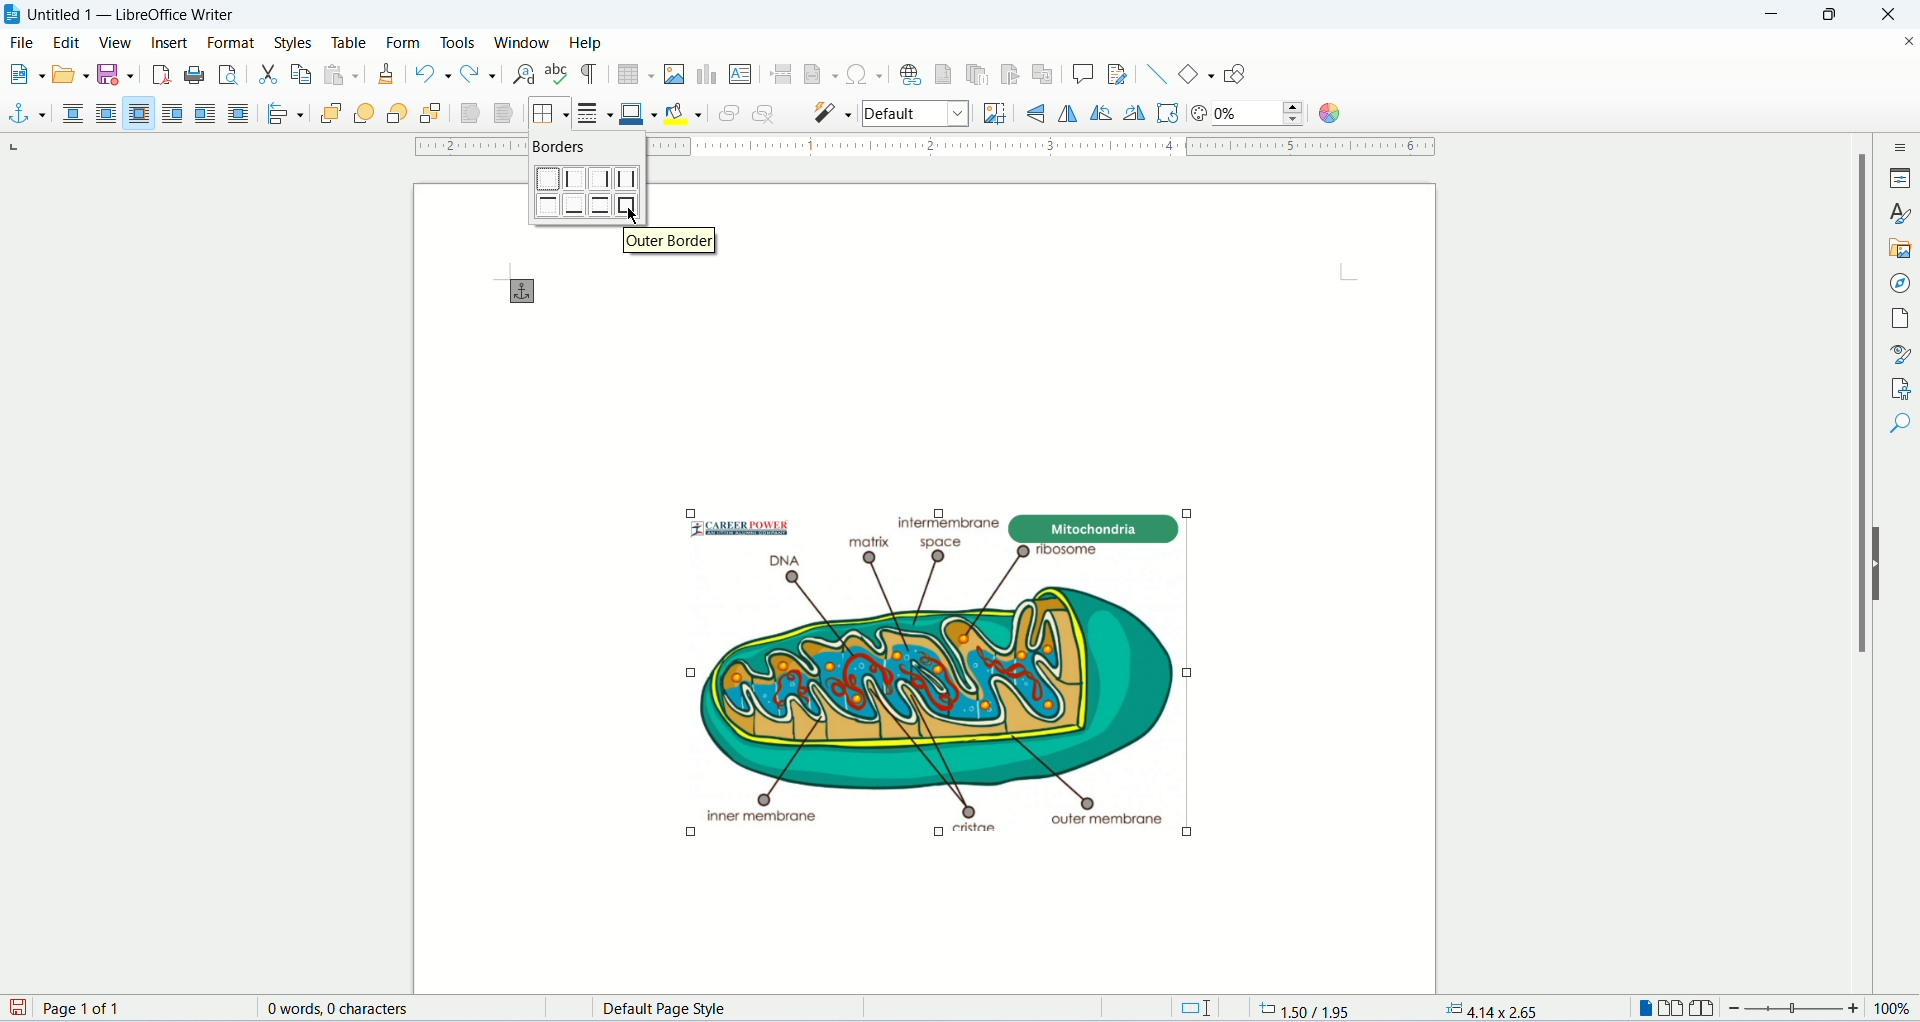 The height and width of the screenshot is (1022, 1920). What do you see at coordinates (1068, 113) in the screenshot?
I see `flip vertically` at bounding box center [1068, 113].